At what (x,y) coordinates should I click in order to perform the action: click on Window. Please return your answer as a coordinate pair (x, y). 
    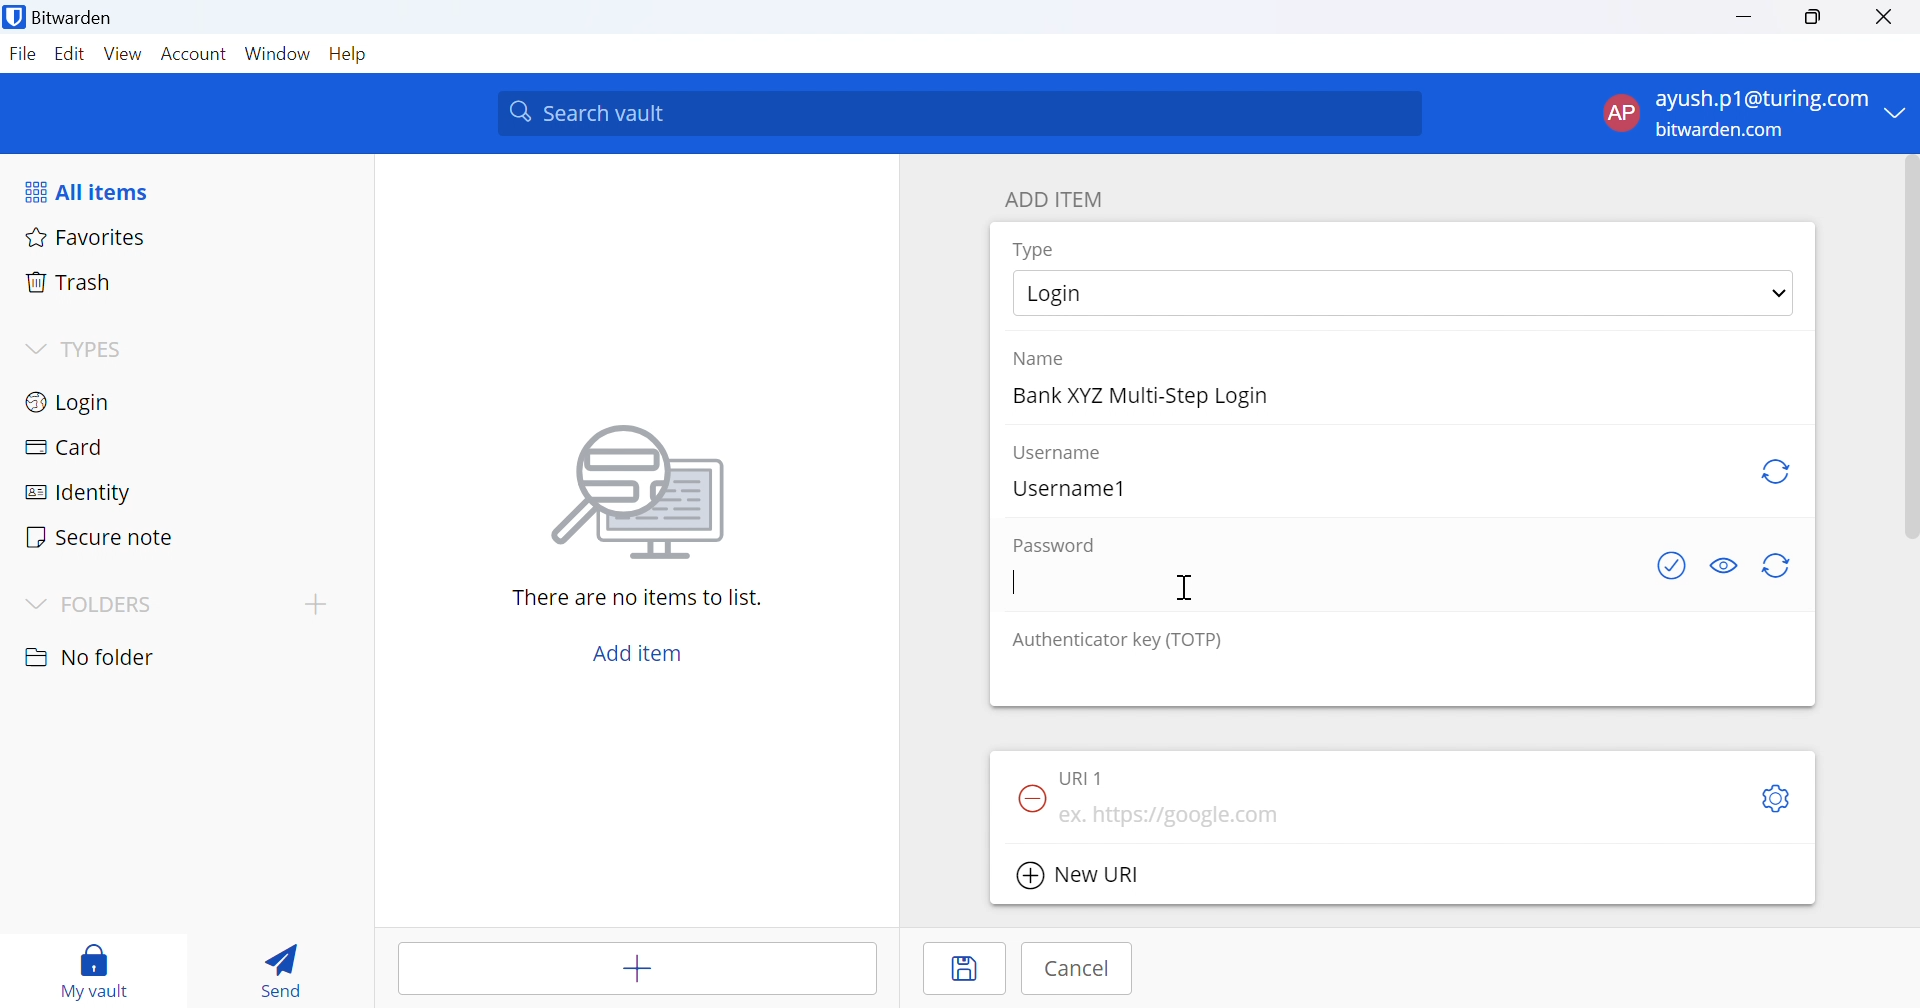
    Looking at the image, I should click on (277, 53).